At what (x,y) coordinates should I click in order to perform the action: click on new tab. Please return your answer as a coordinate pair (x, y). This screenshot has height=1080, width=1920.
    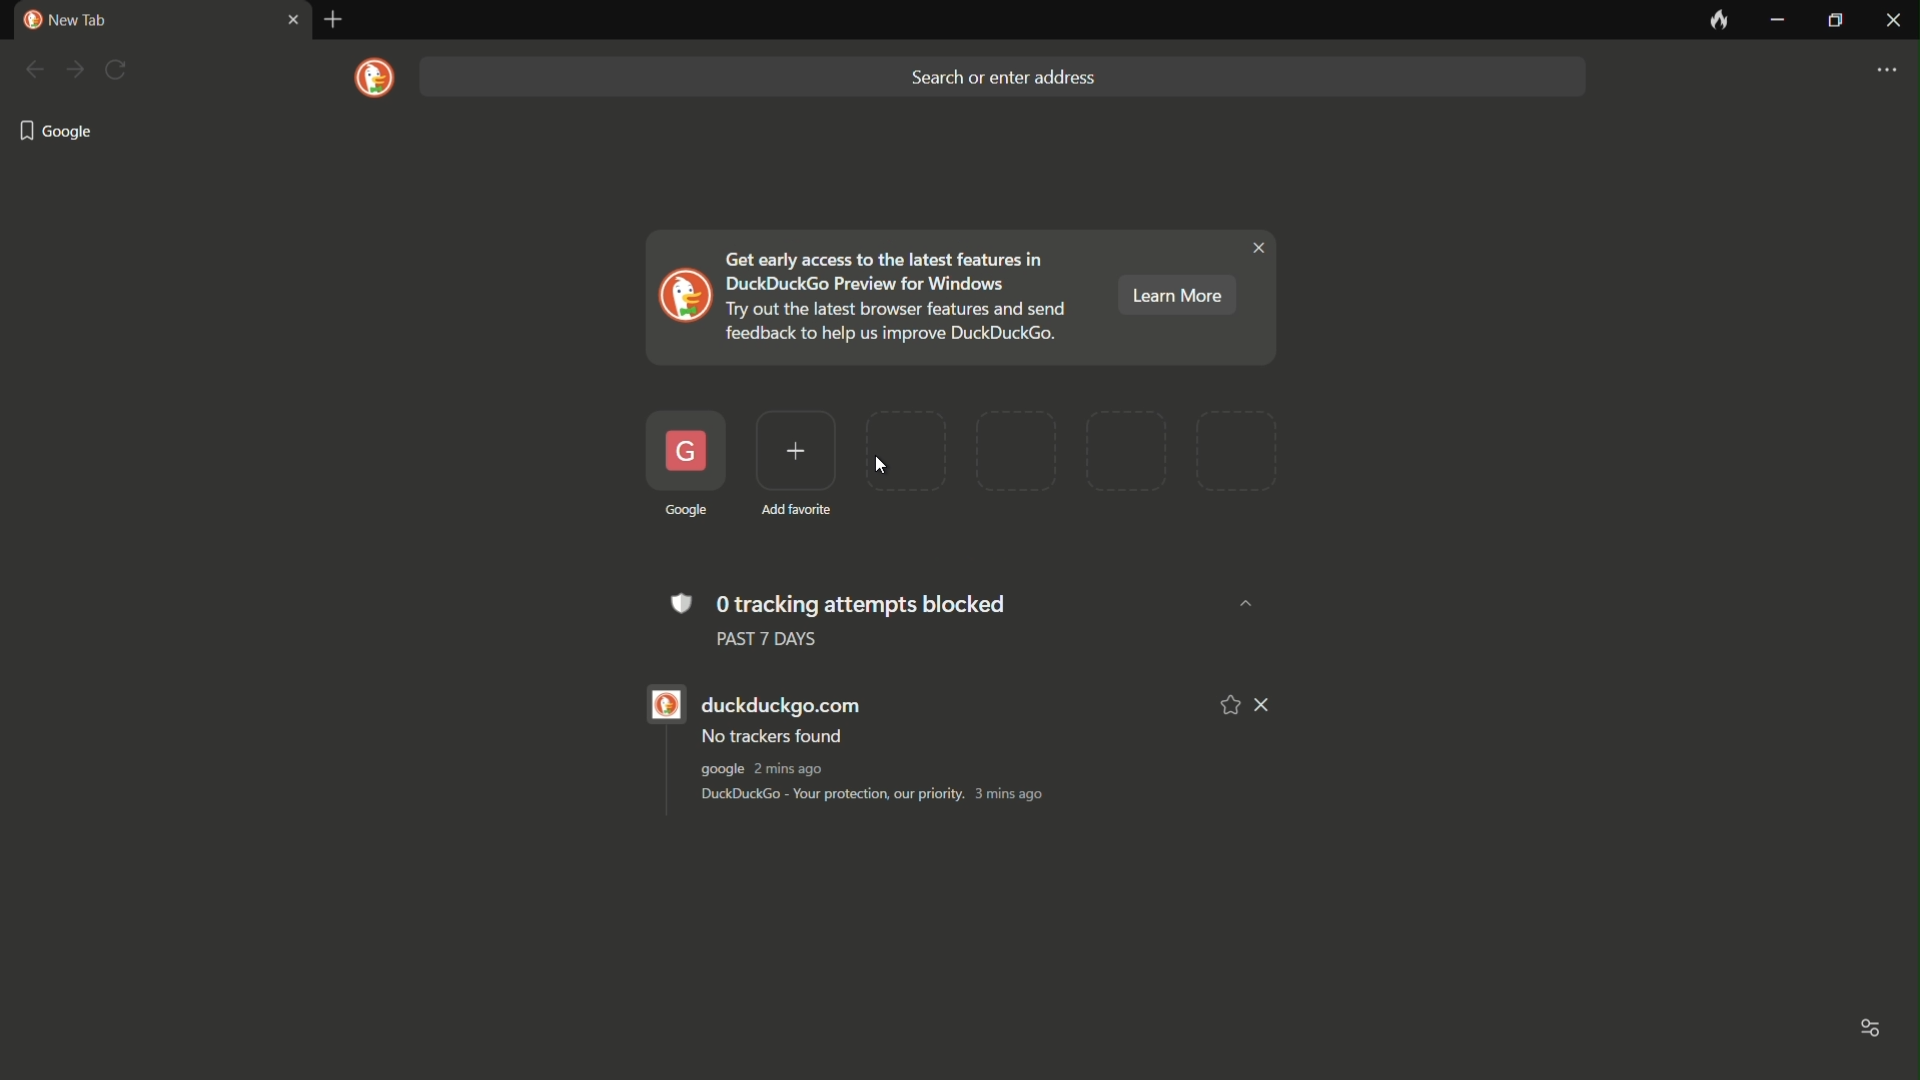
    Looking at the image, I should click on (334, 20).